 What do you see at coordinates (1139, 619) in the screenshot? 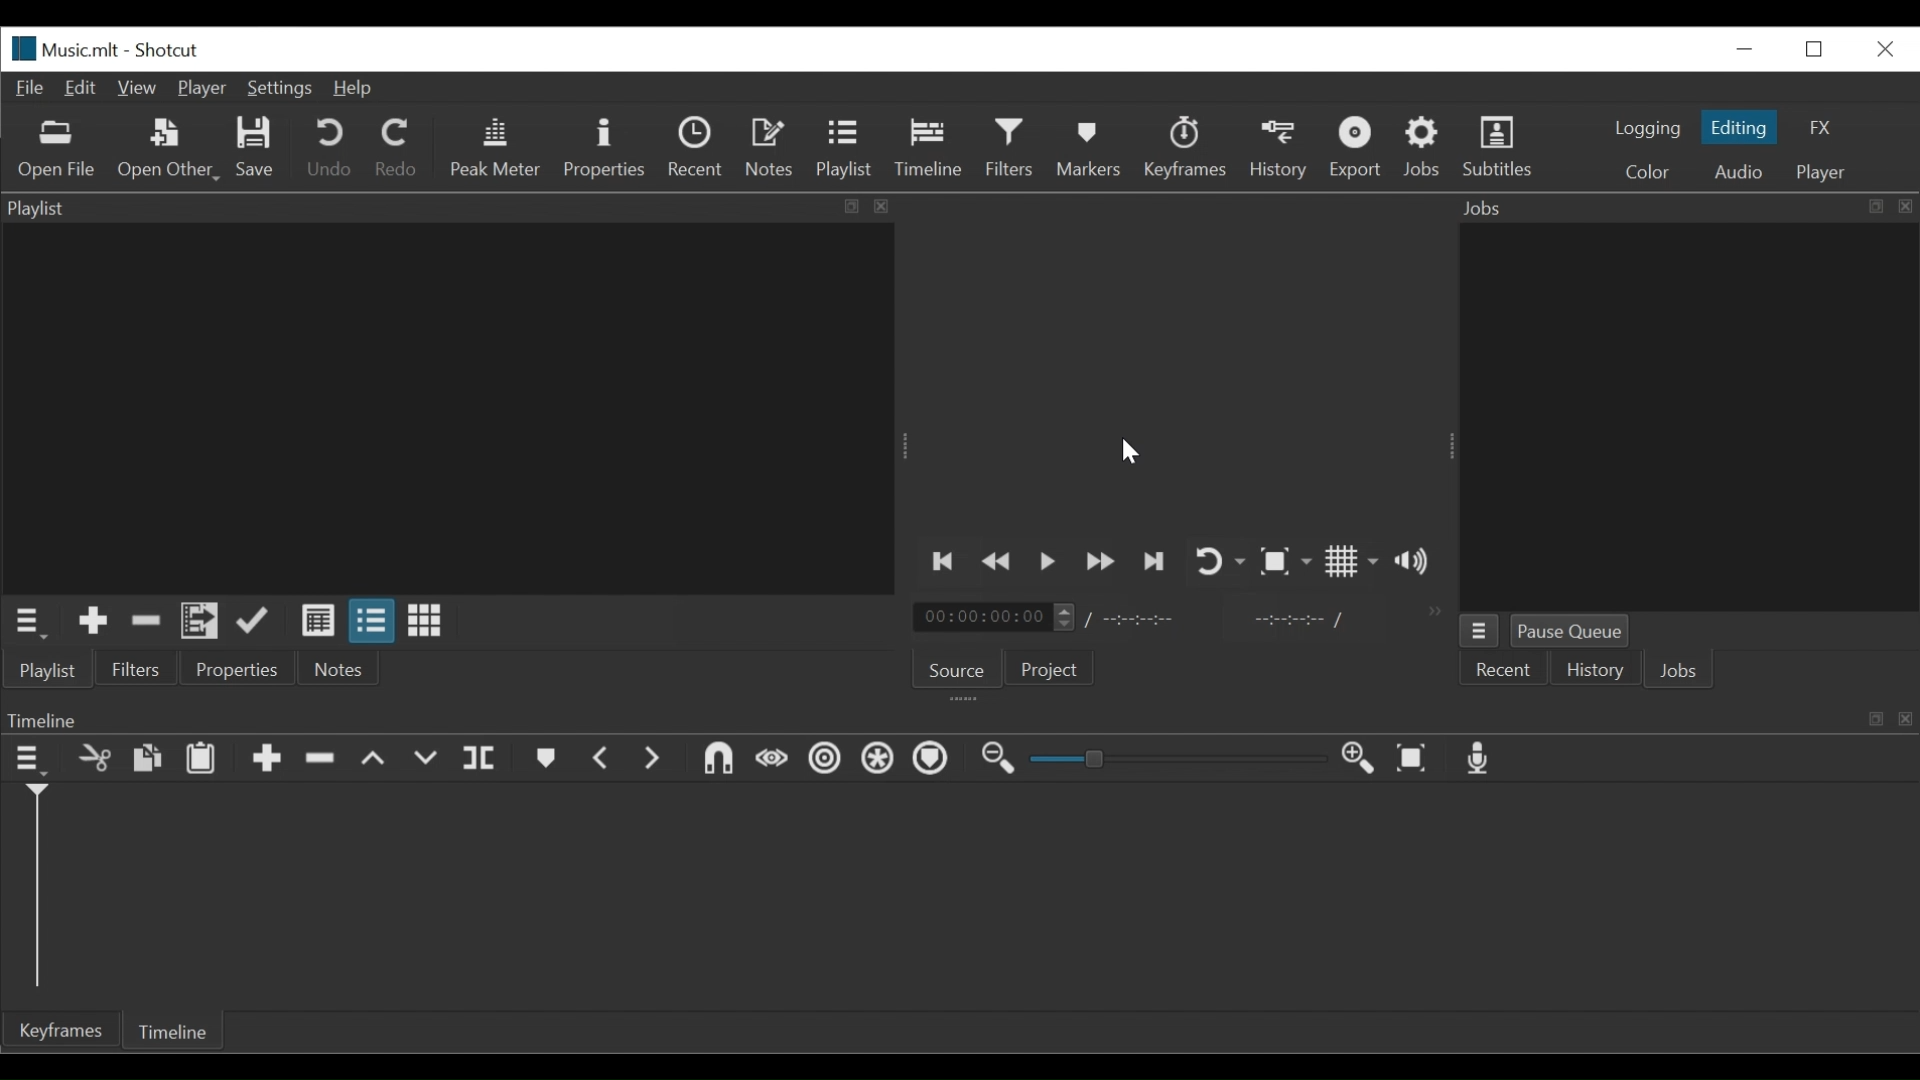
I see `Total Duration` at bounding box center [1139, 619].